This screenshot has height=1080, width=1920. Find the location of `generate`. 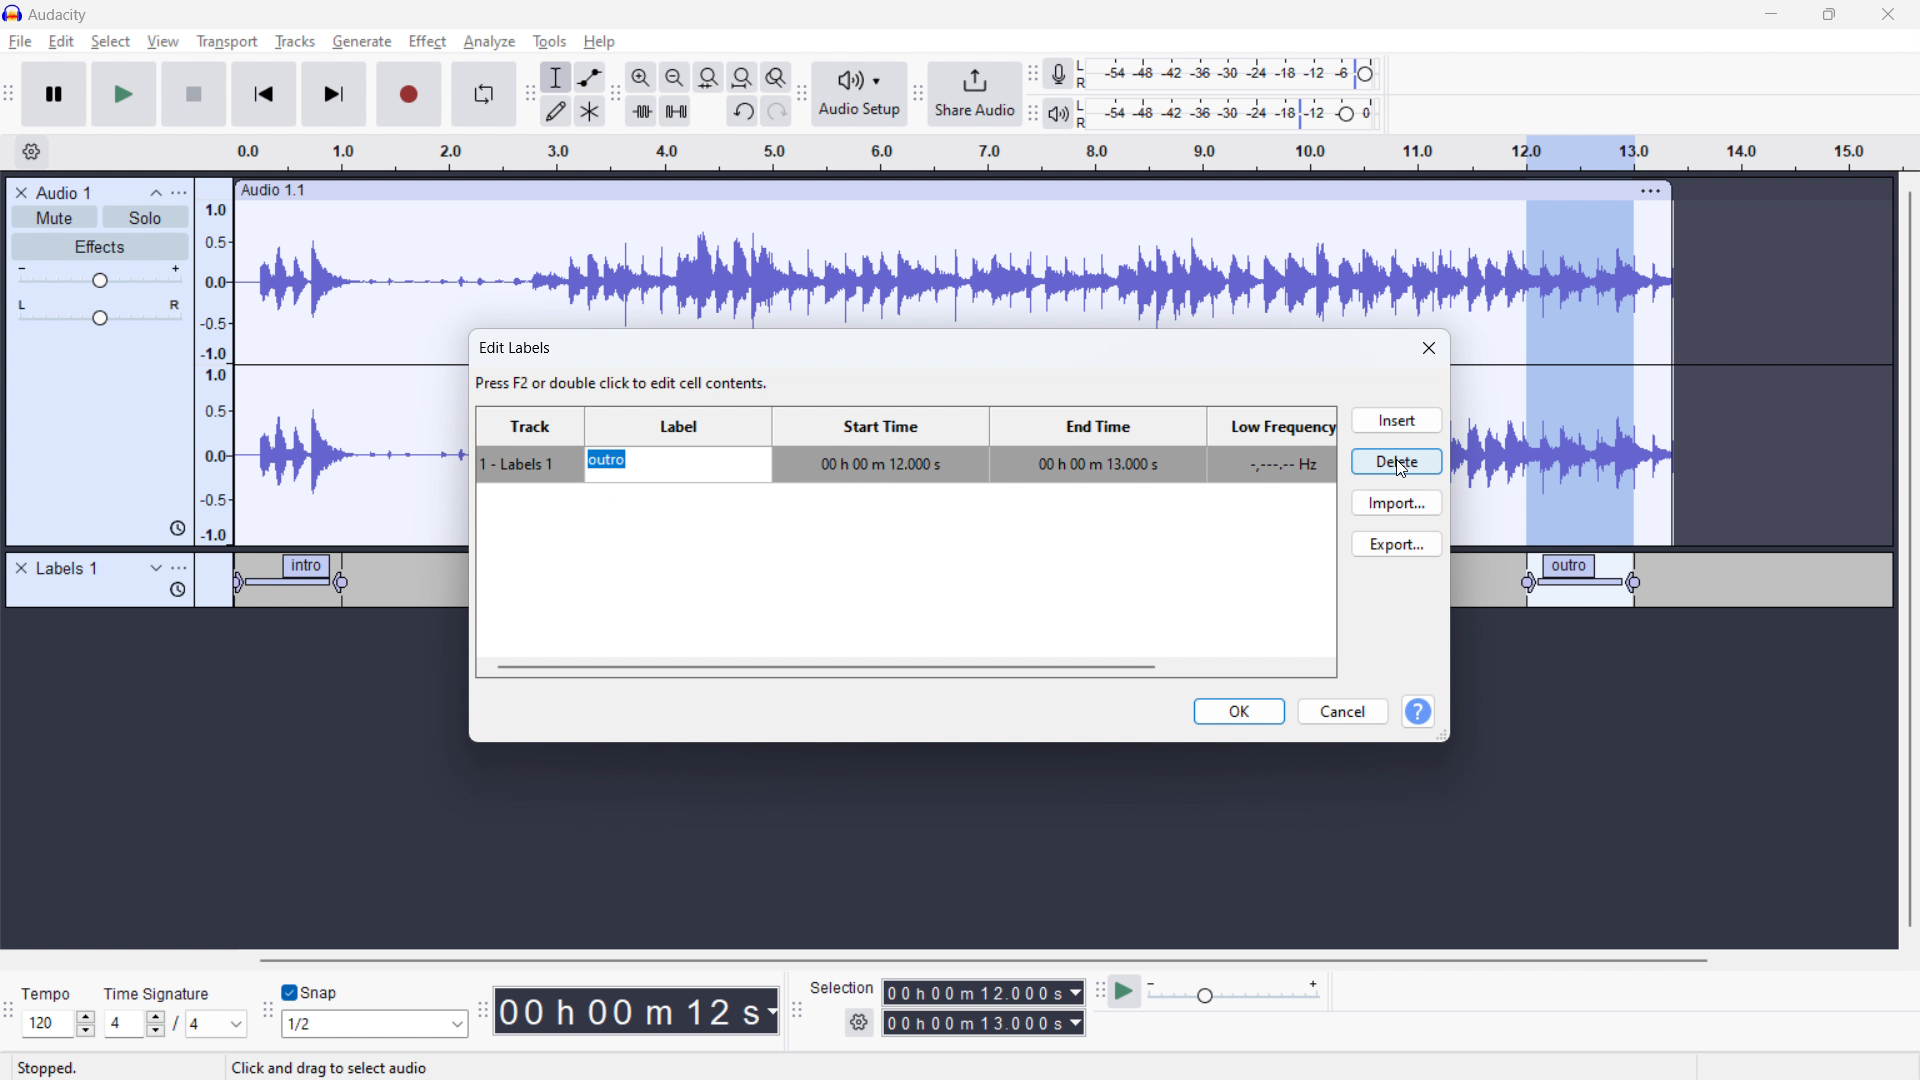

generate is located at coordinates (362, 41).